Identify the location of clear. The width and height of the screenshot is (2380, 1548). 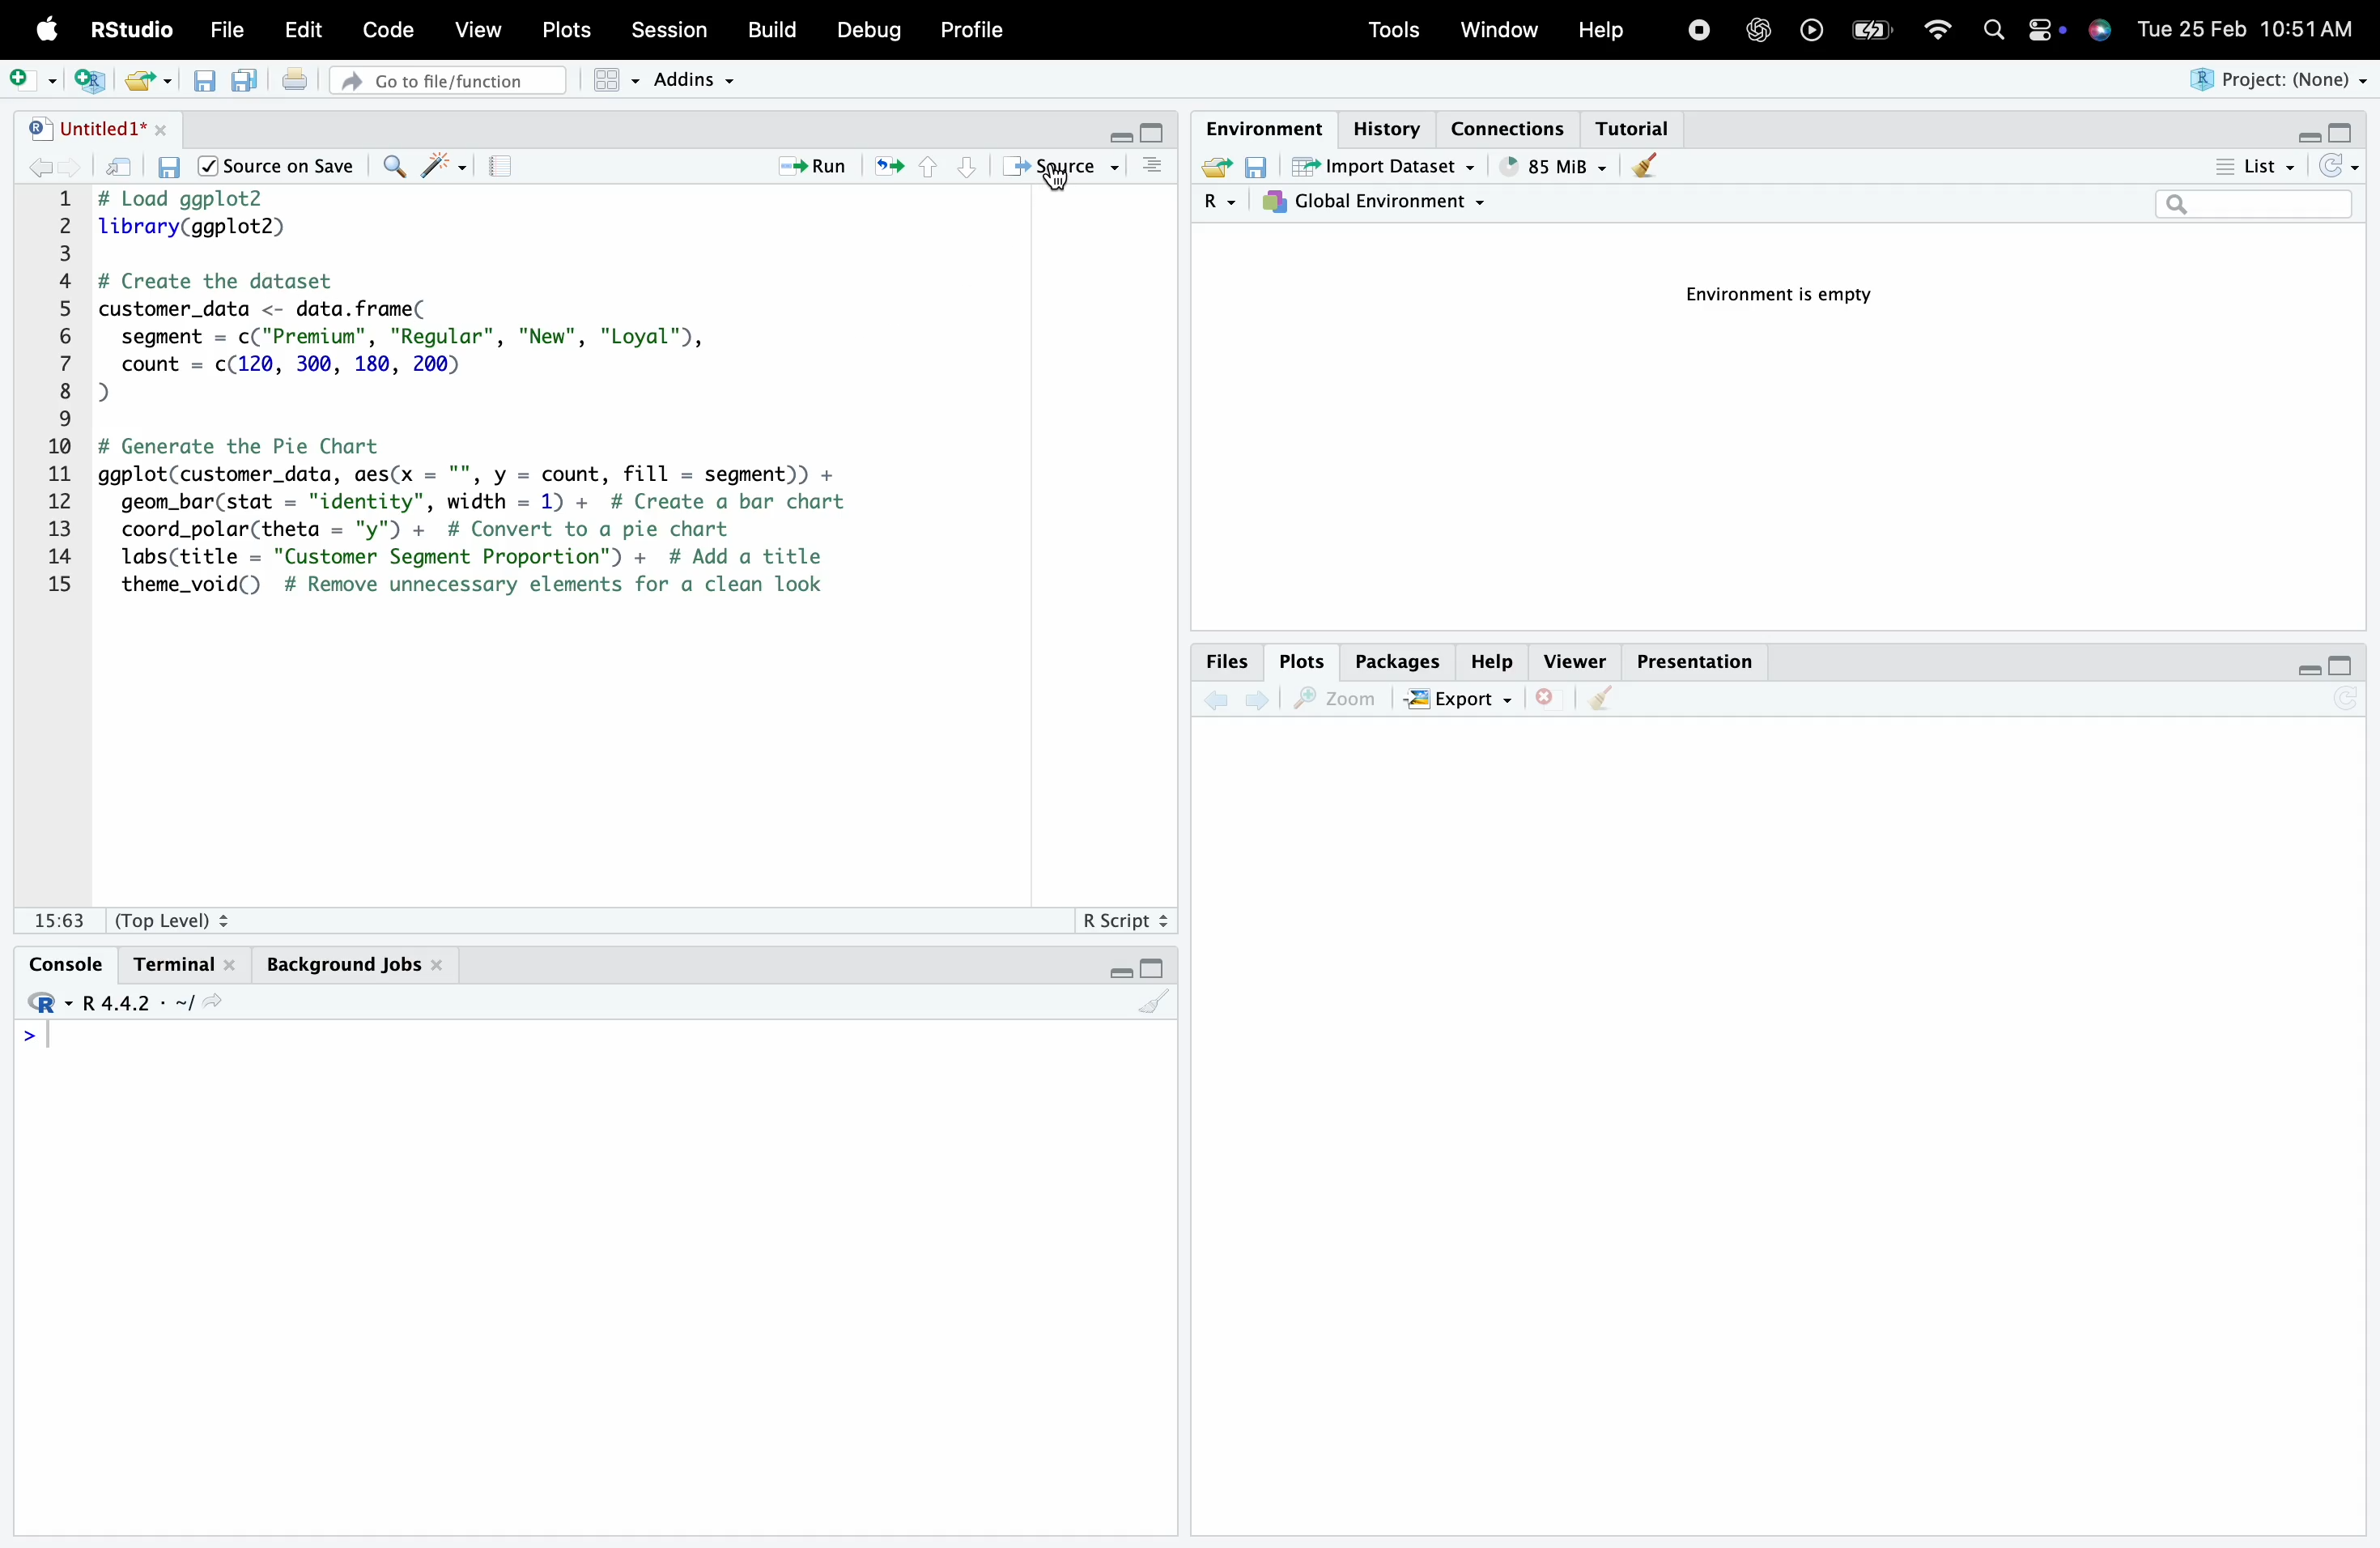
(1646, 166).